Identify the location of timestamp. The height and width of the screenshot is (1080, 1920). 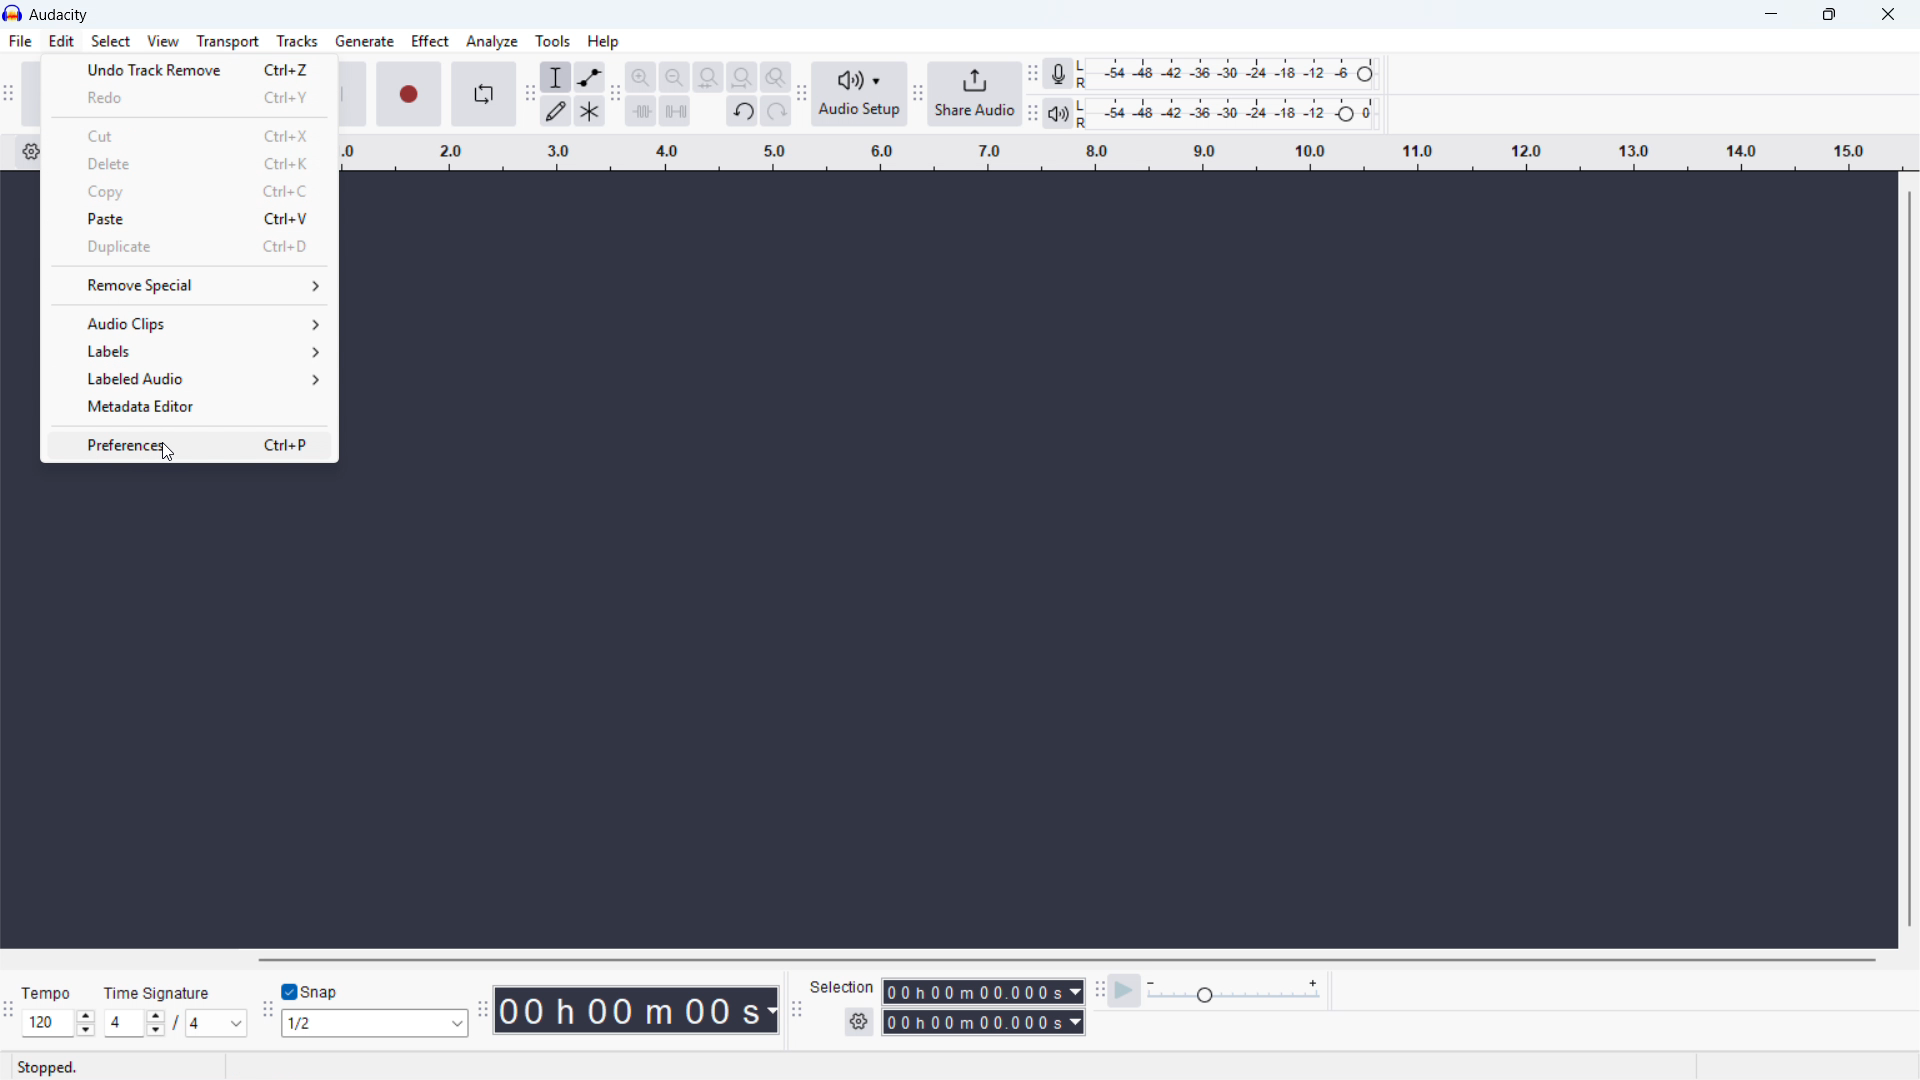
(637, 1009).